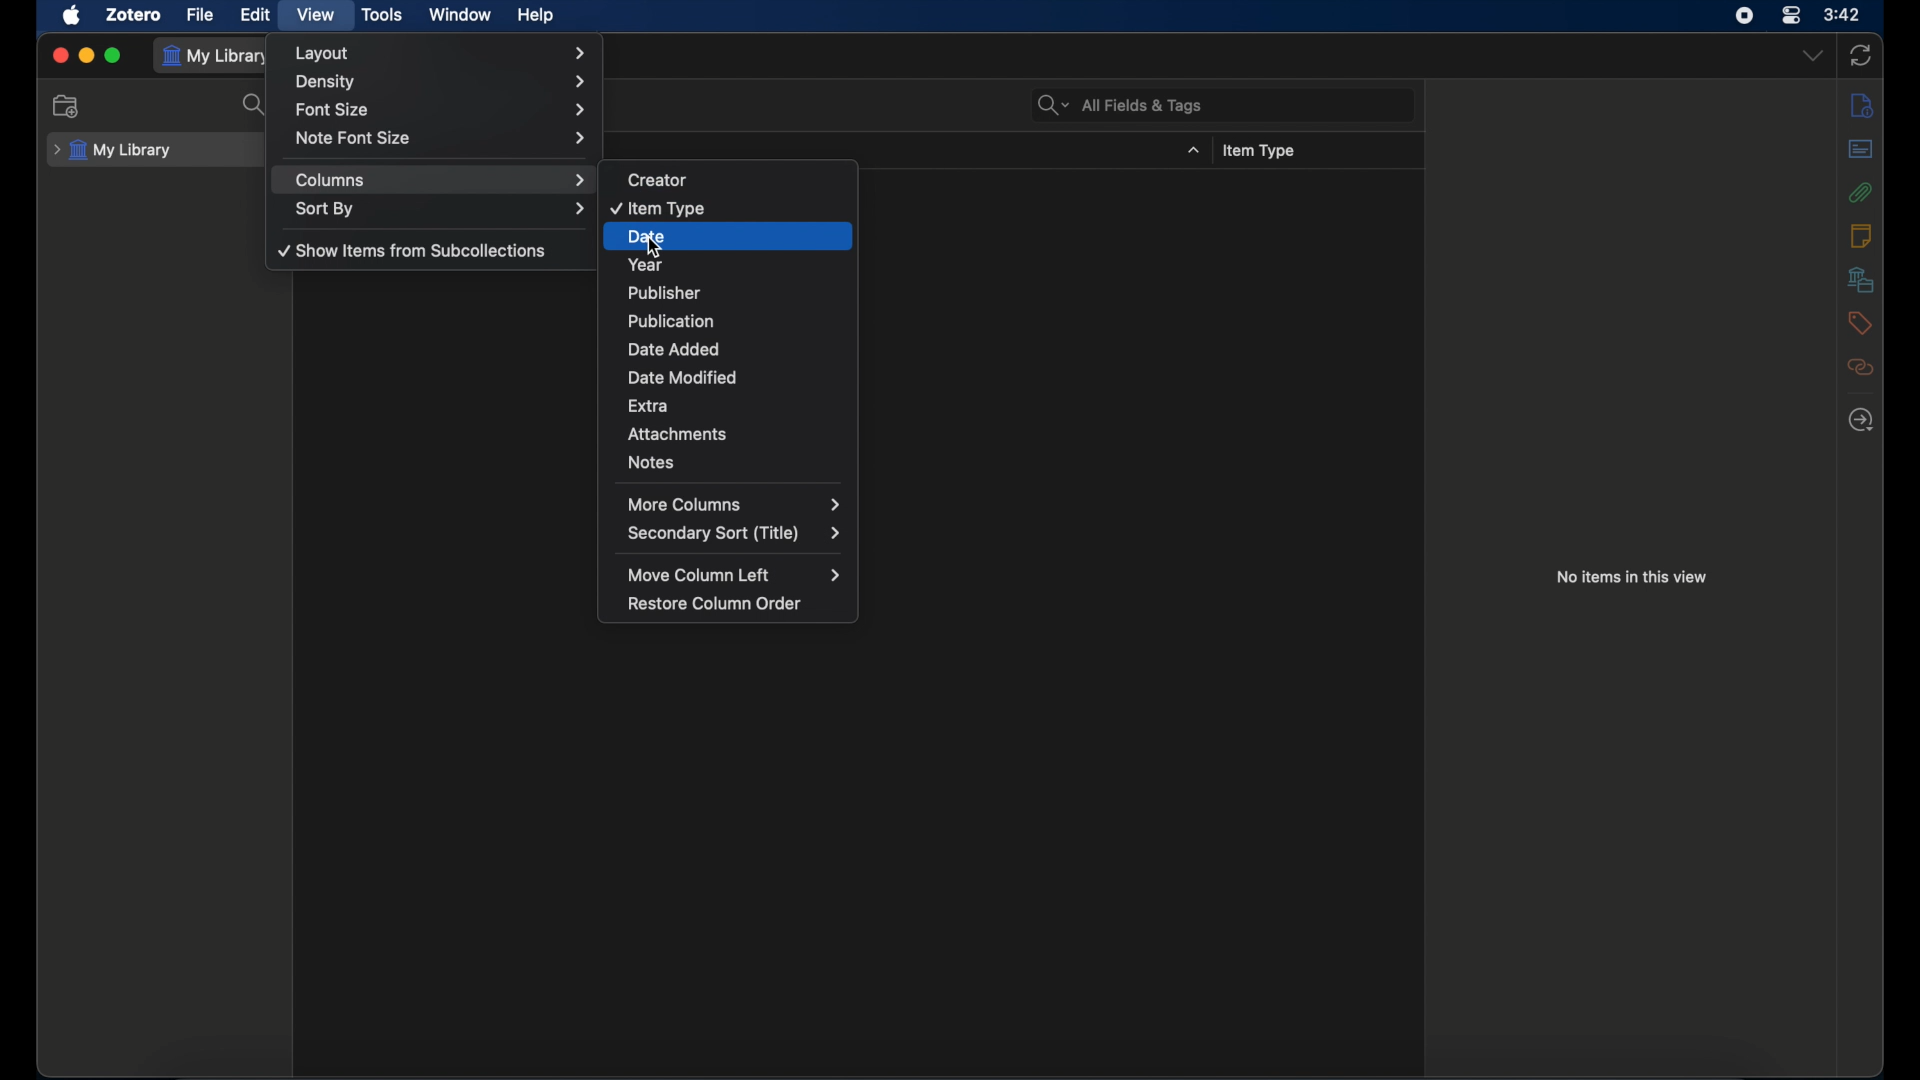 The width and height of the screenshot is (1920, 1080). I want to click on my library, so click(112, 150).